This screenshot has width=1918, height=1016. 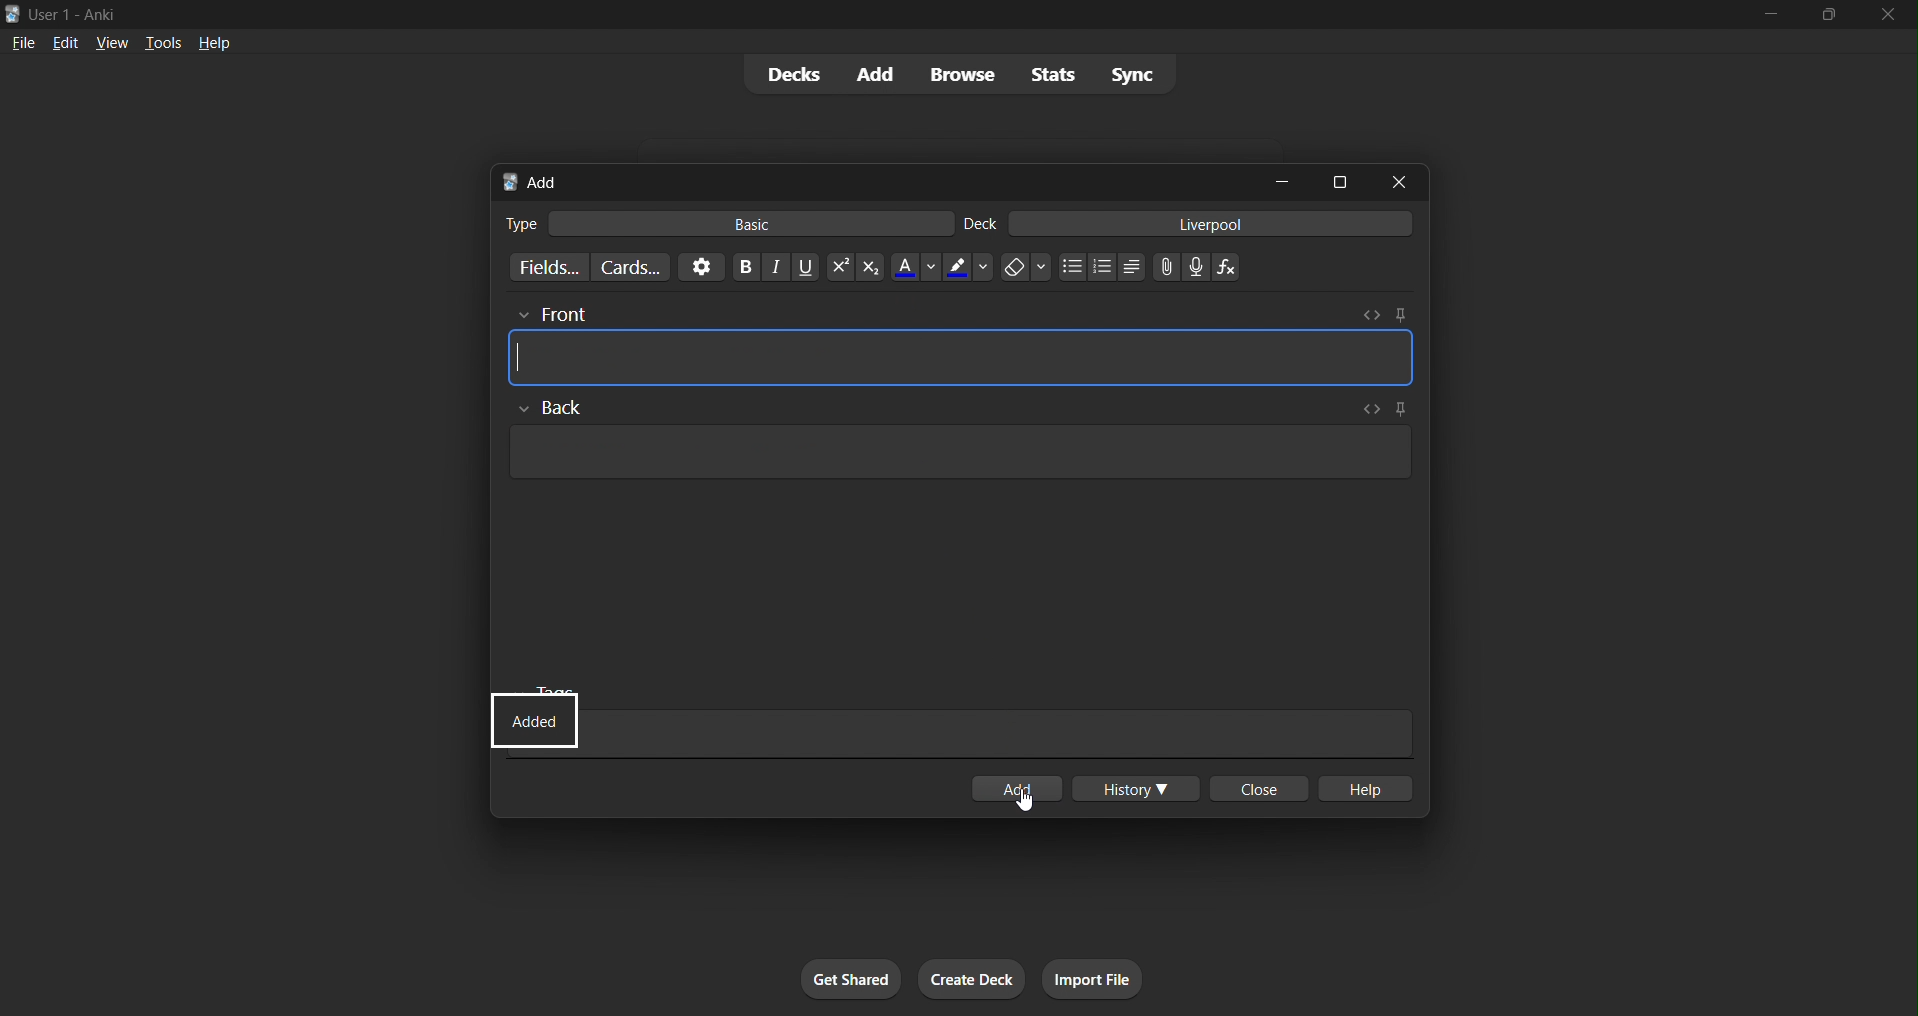 I want to click on help, so click(x=1368, y=788).